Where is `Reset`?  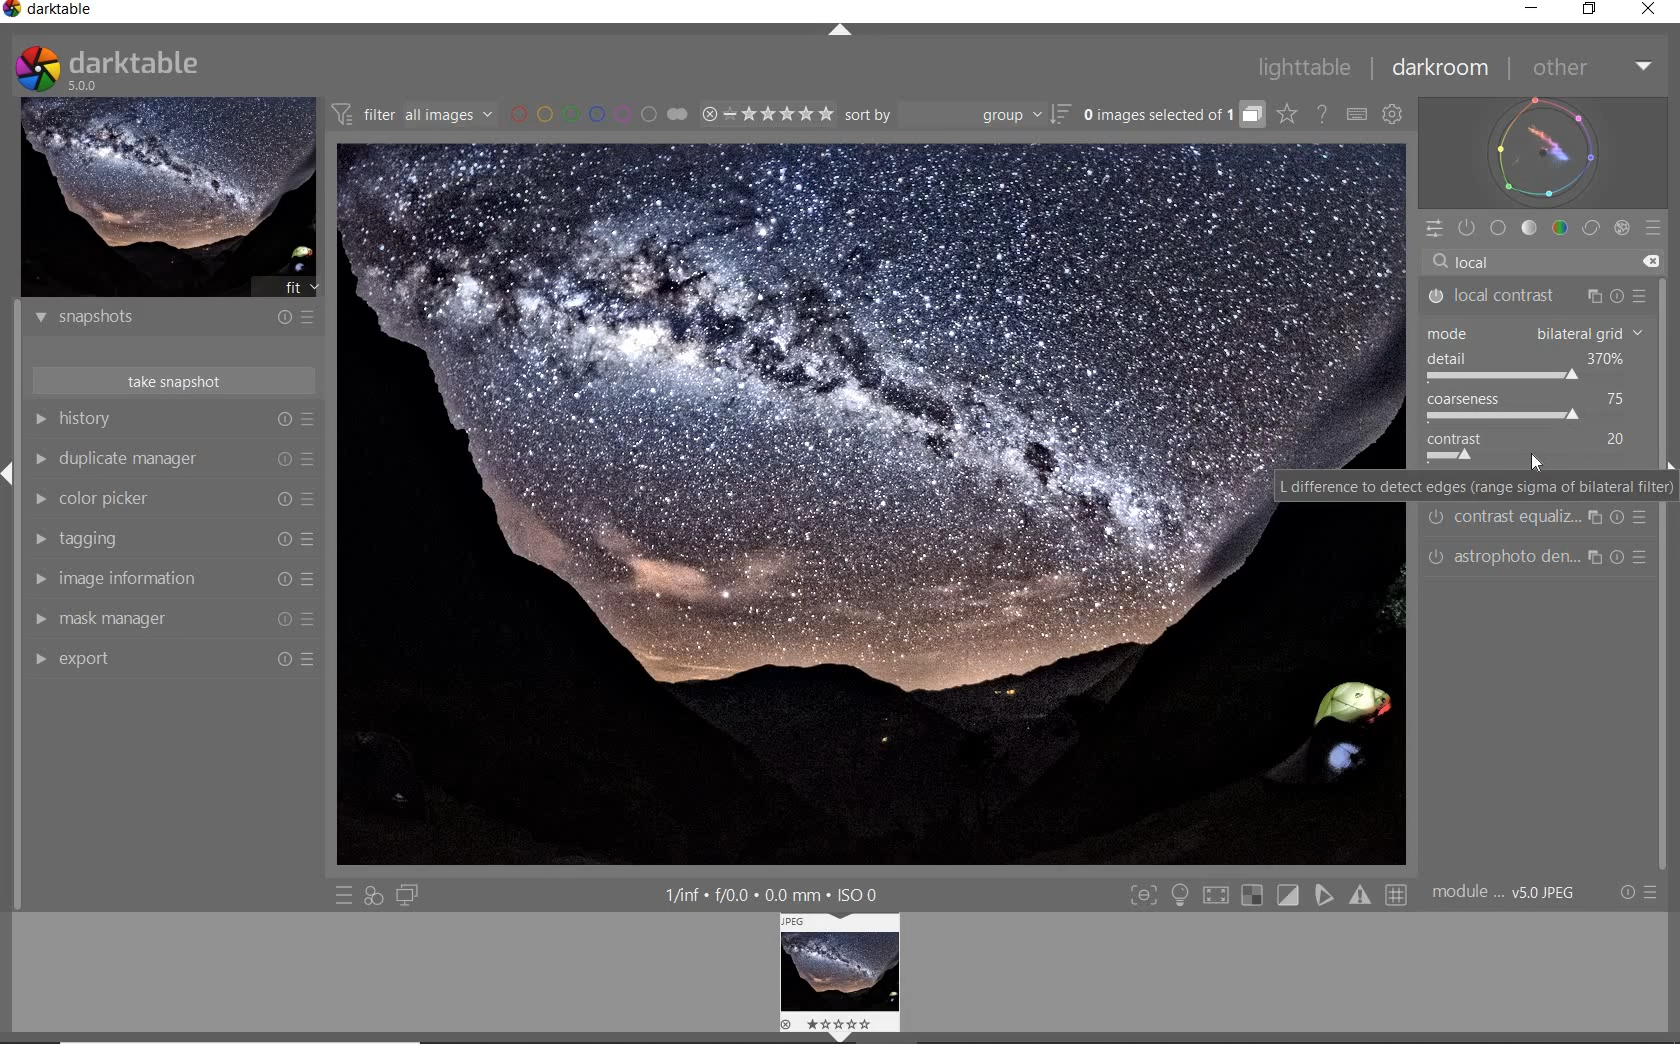 Reset is located at coordinates (281, 539).